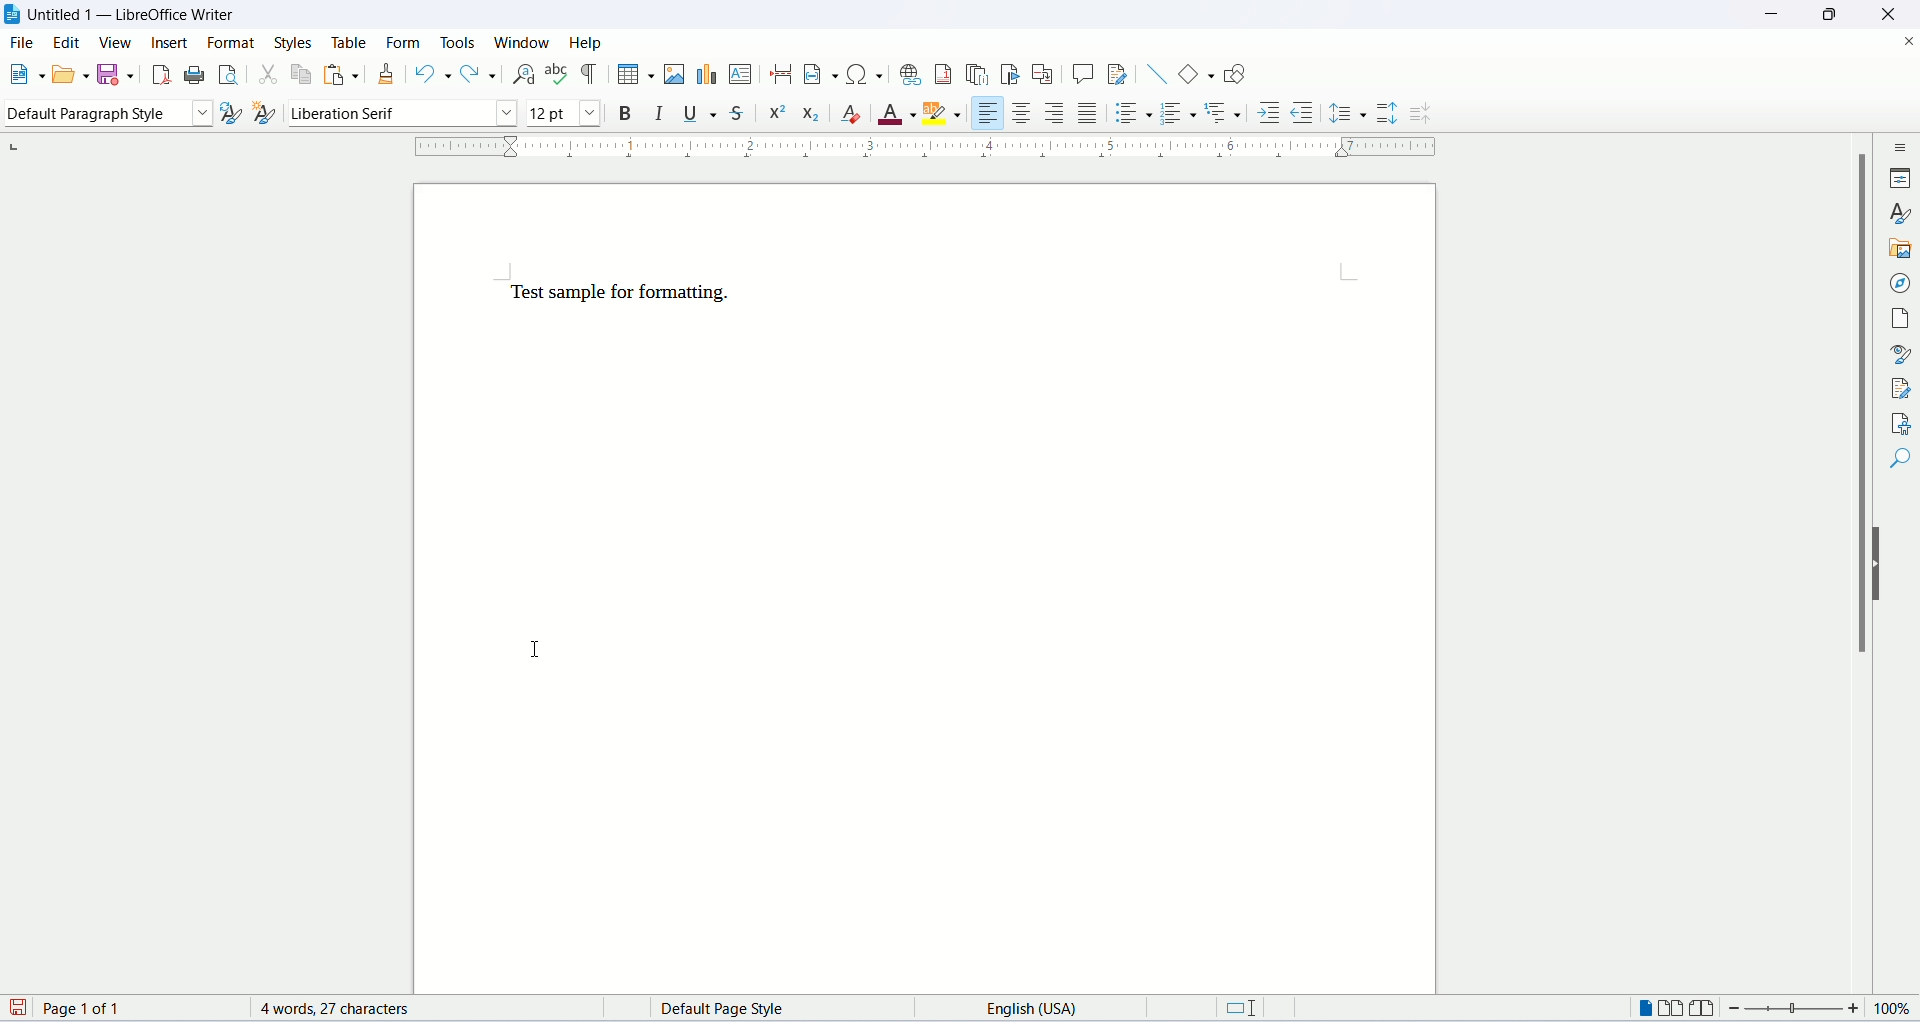 This screenshot has height=1022, width=1920. What do you see at coordinates (1249, 1010) in the screenshot?
I see `standard selection` at bounding box center [1249, 1010].